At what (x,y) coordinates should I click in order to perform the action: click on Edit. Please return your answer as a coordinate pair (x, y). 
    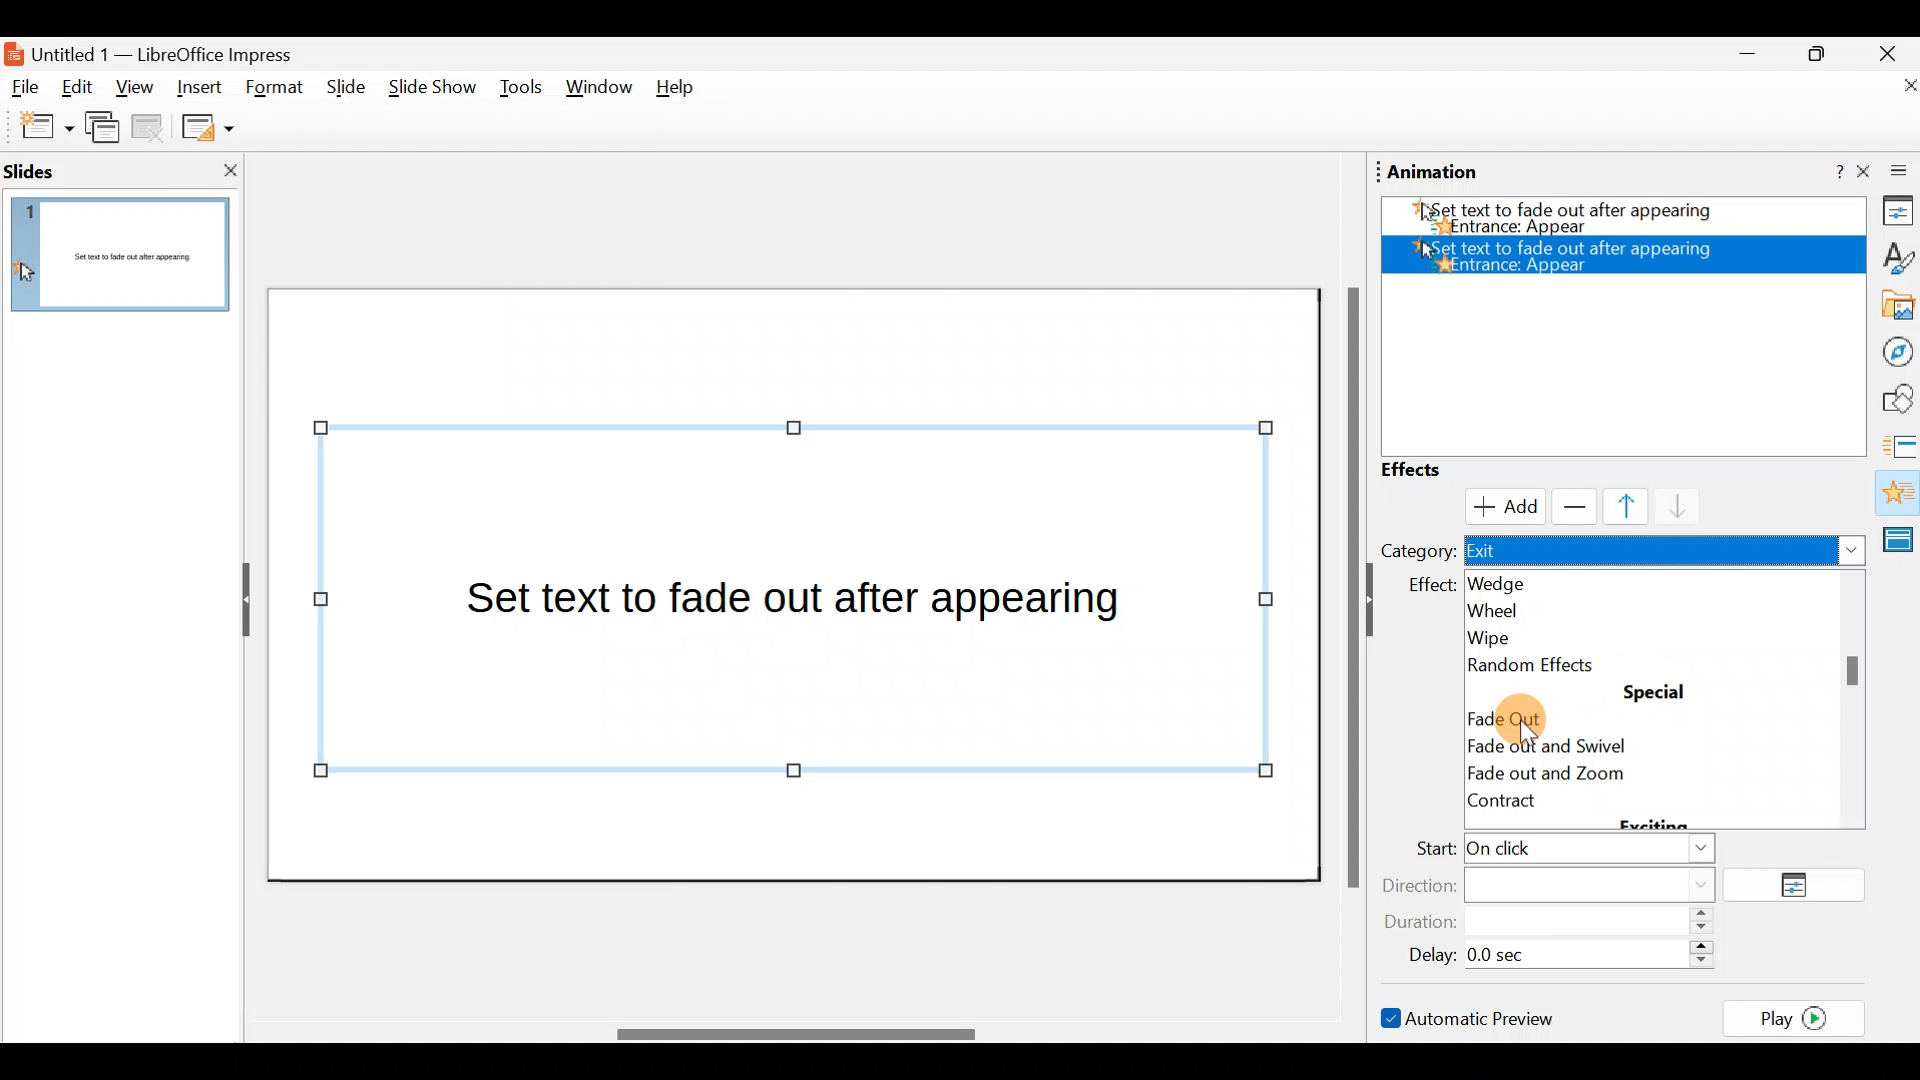
    Looking at the image, I should click on (84, 89).